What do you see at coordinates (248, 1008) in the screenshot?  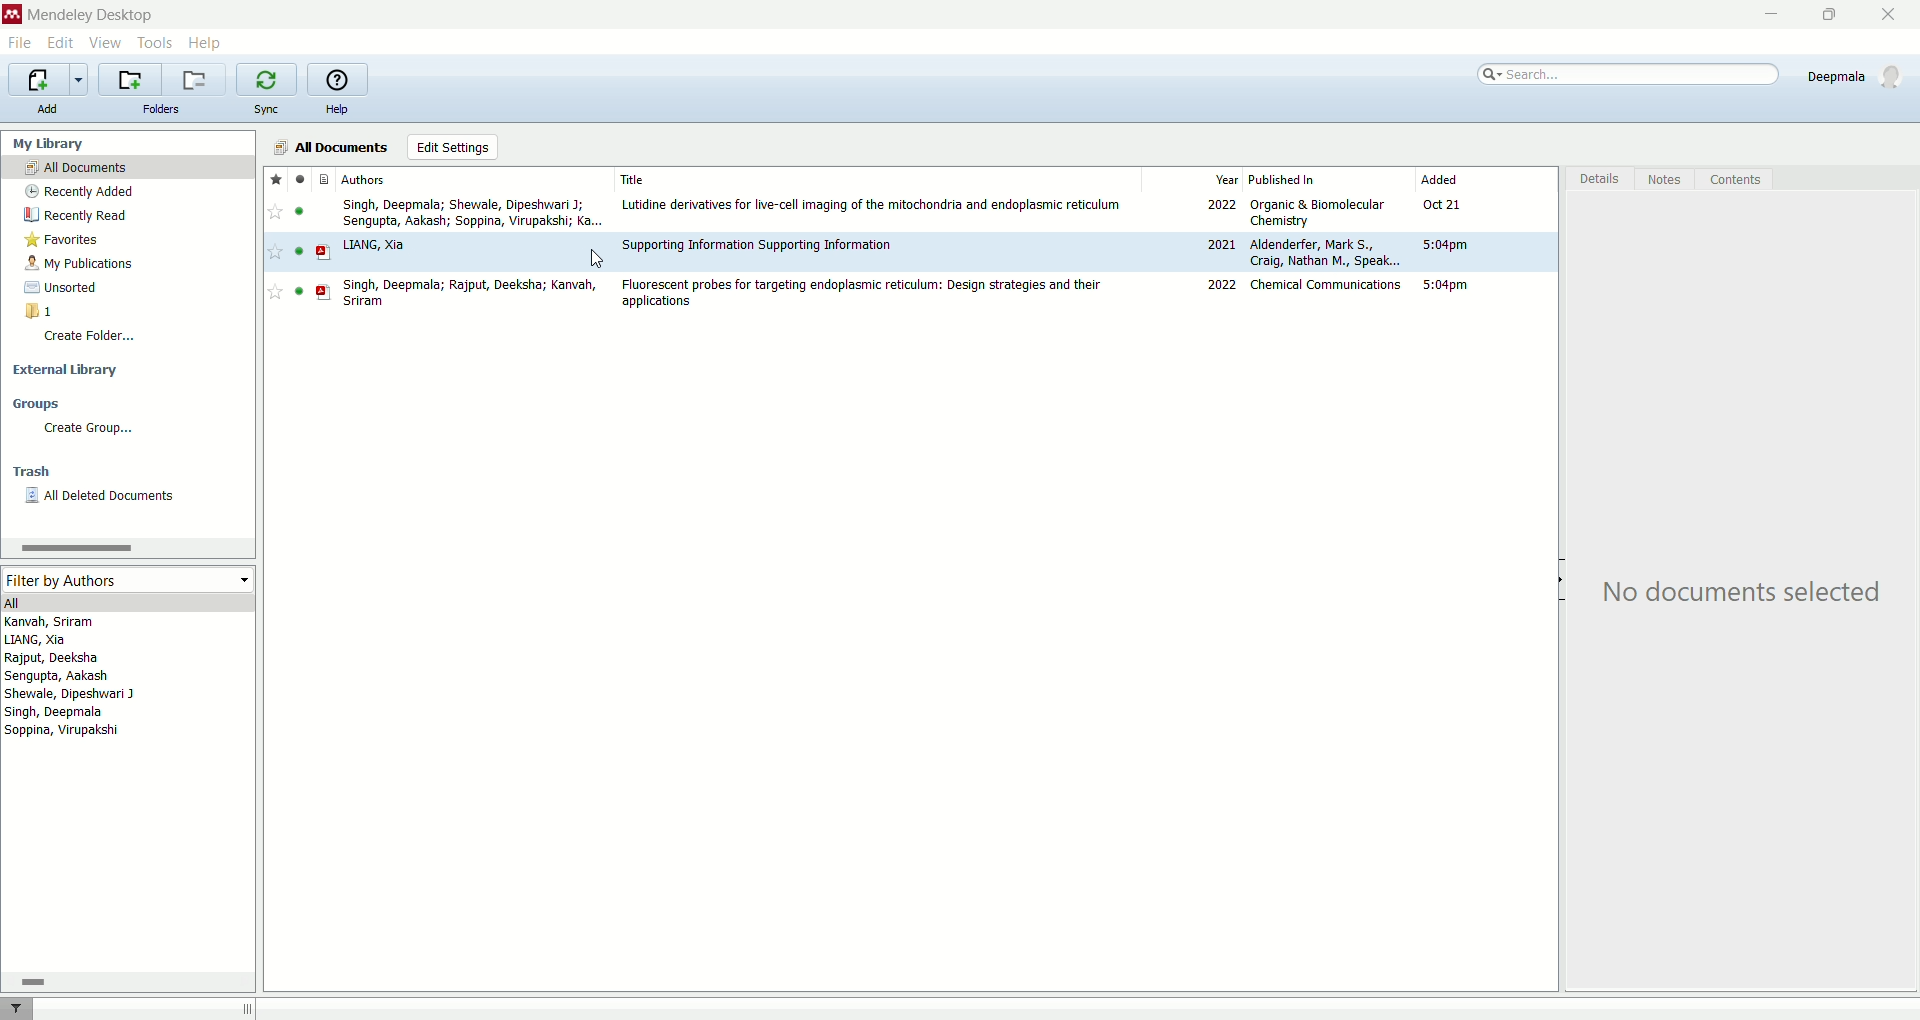 I see `toggle expand/contract` at bounding box center [248, 1008].